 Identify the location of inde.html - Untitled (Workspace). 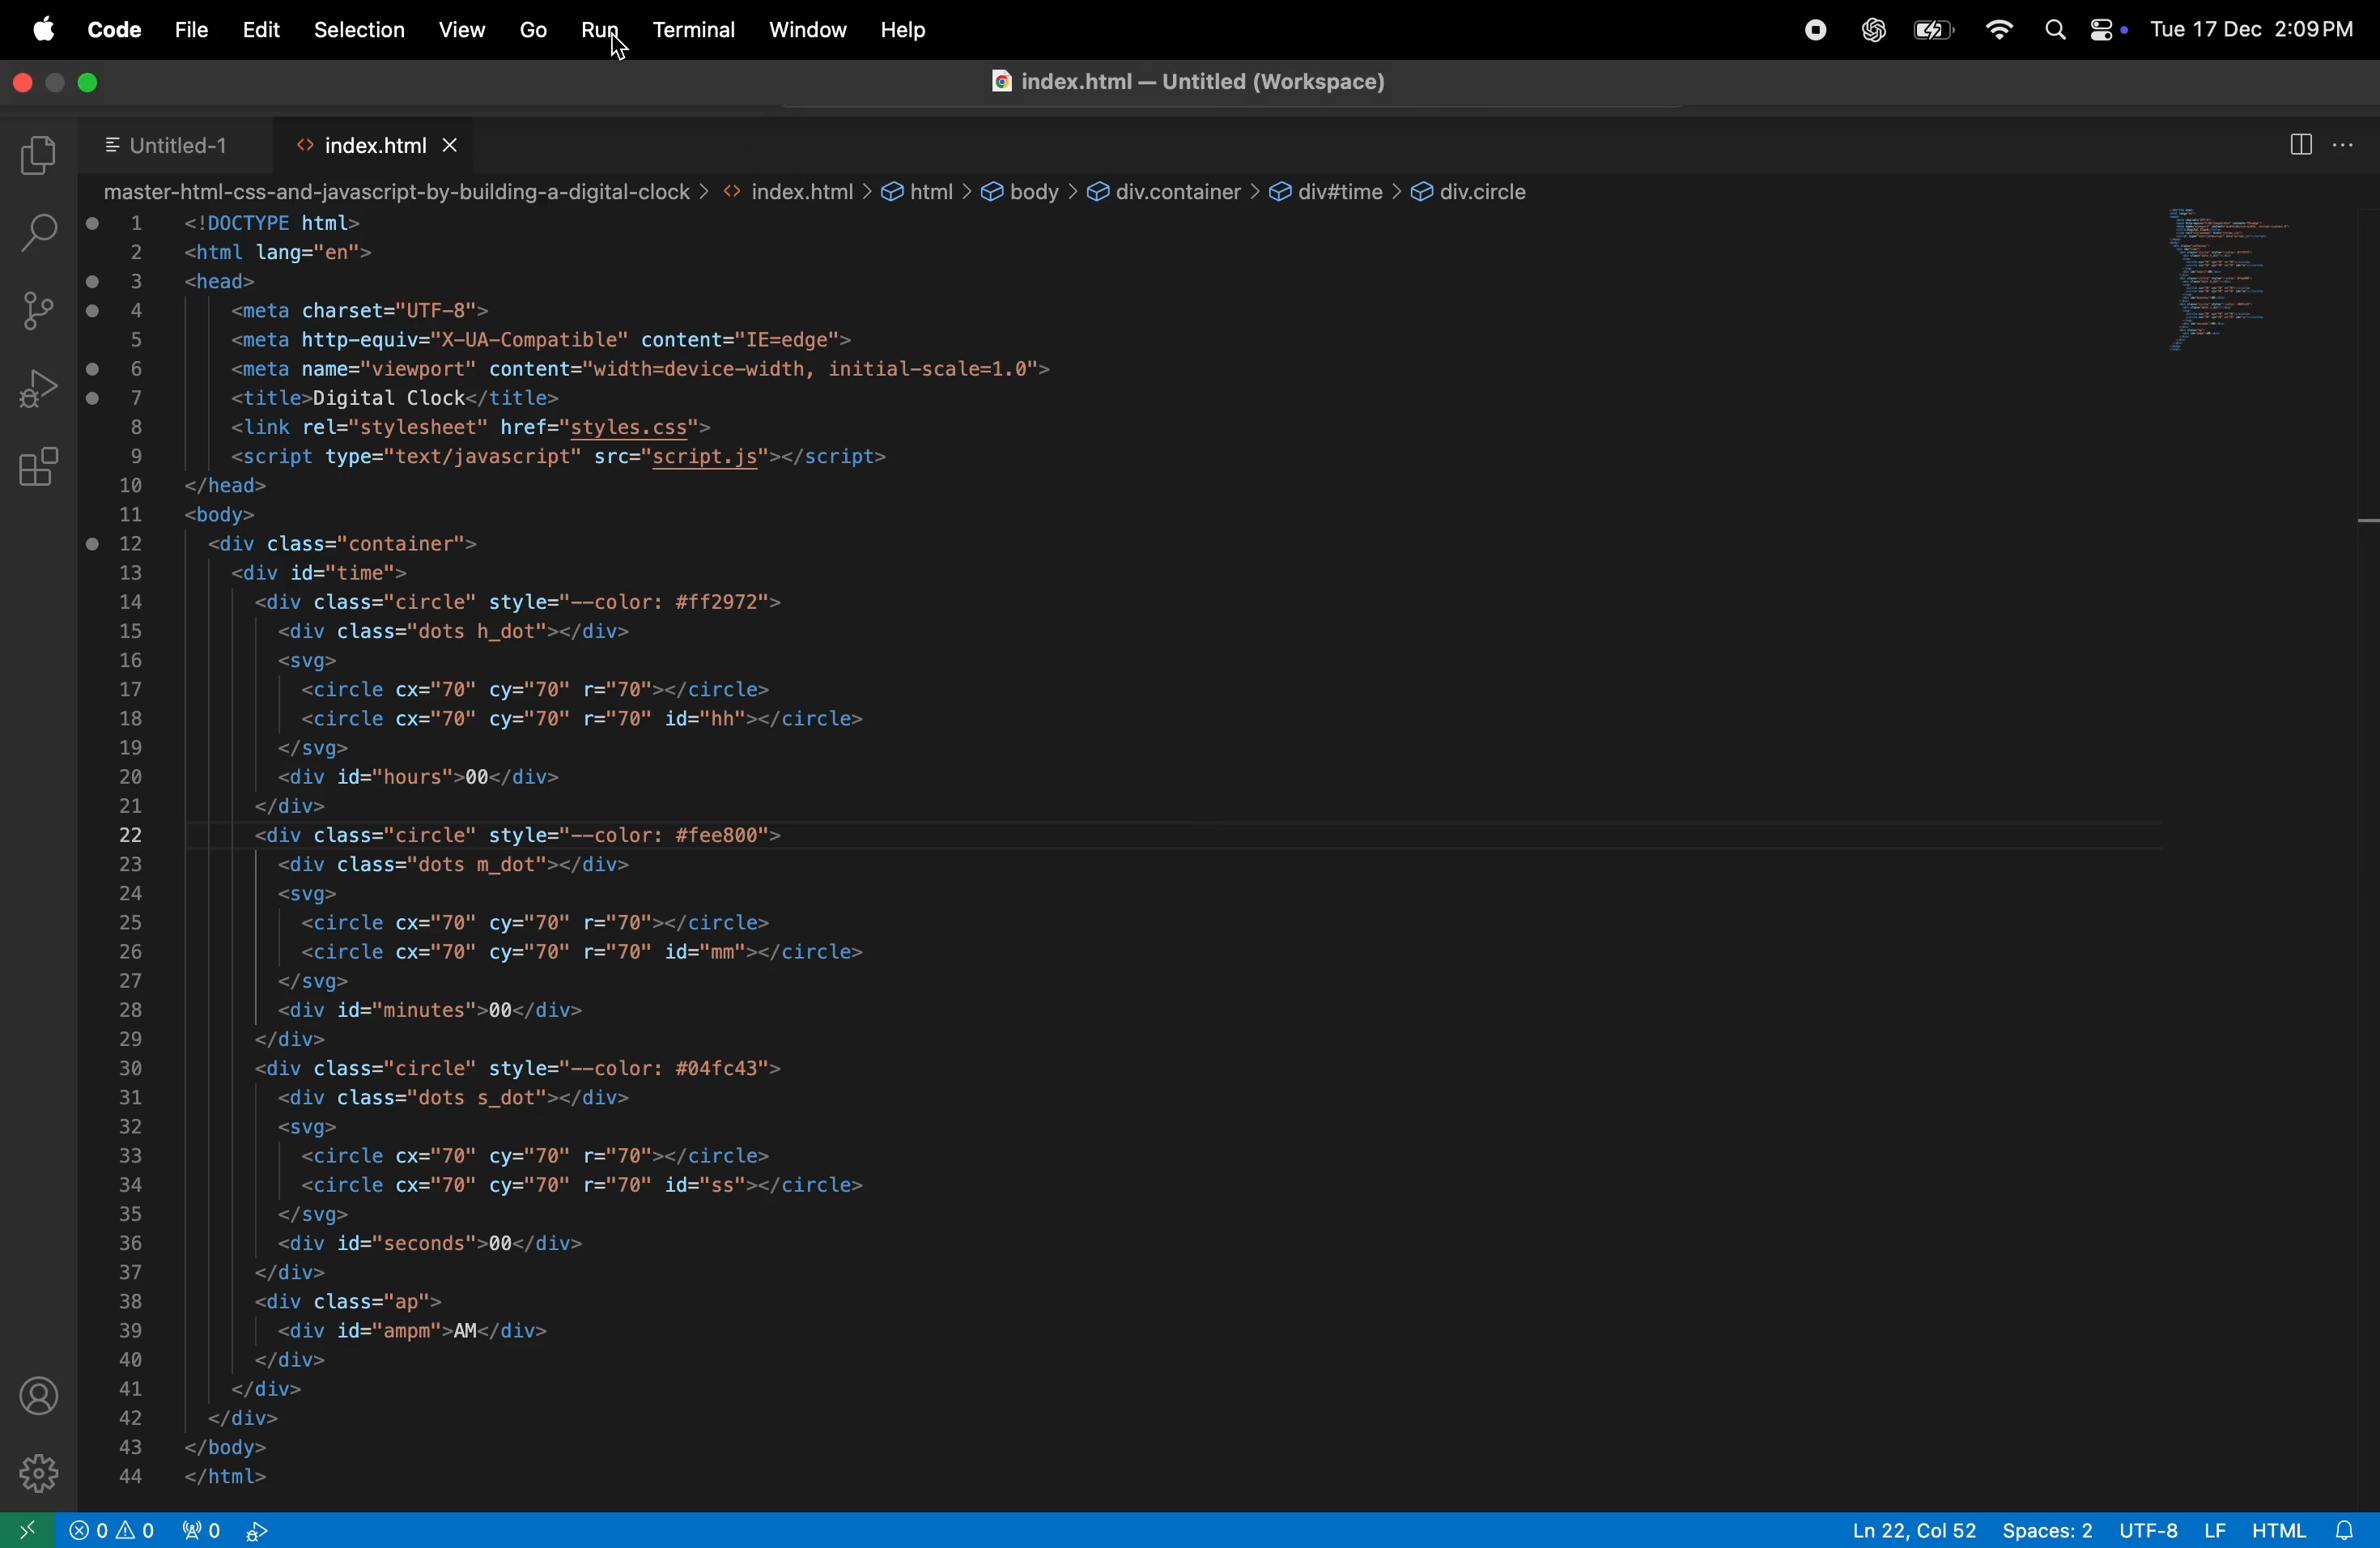
(1189, 82).